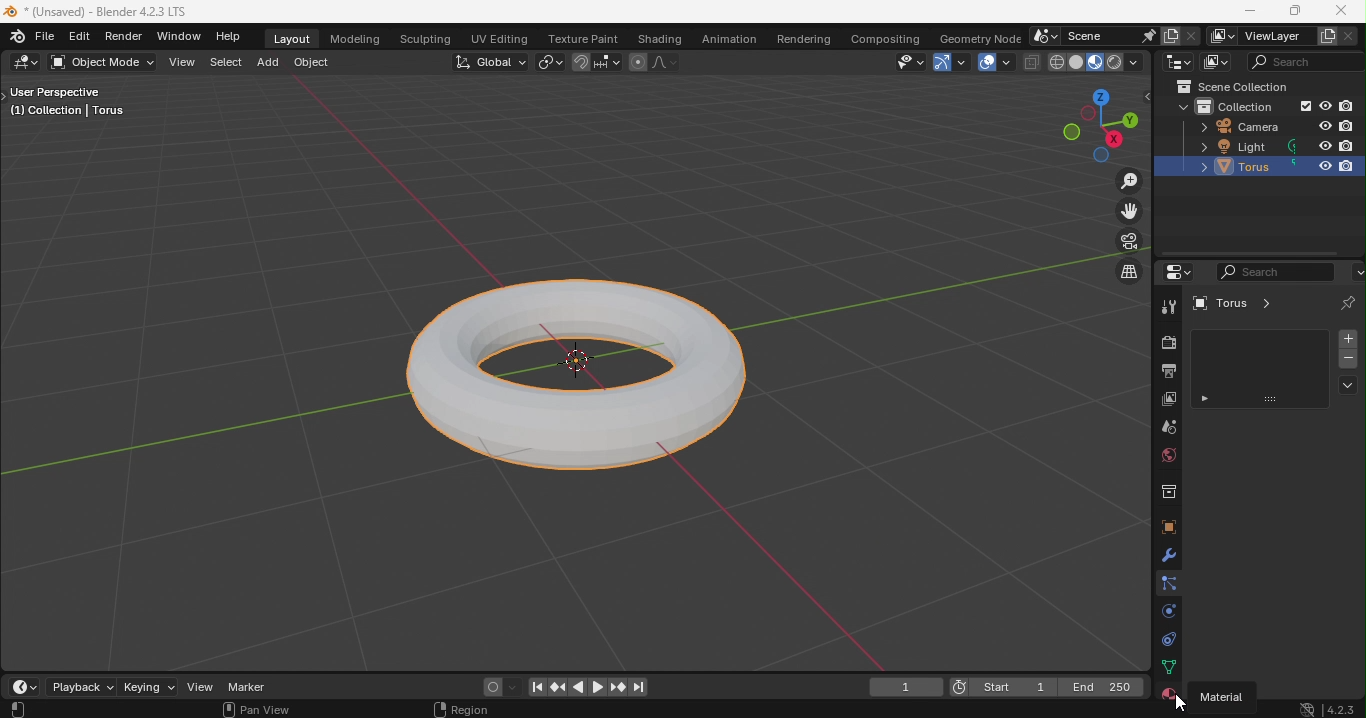 The width and height of the screenshot is (1366, 718). Describe the element at coordinates (1167, 397) in the screenshot. I see `View layer` at that location.